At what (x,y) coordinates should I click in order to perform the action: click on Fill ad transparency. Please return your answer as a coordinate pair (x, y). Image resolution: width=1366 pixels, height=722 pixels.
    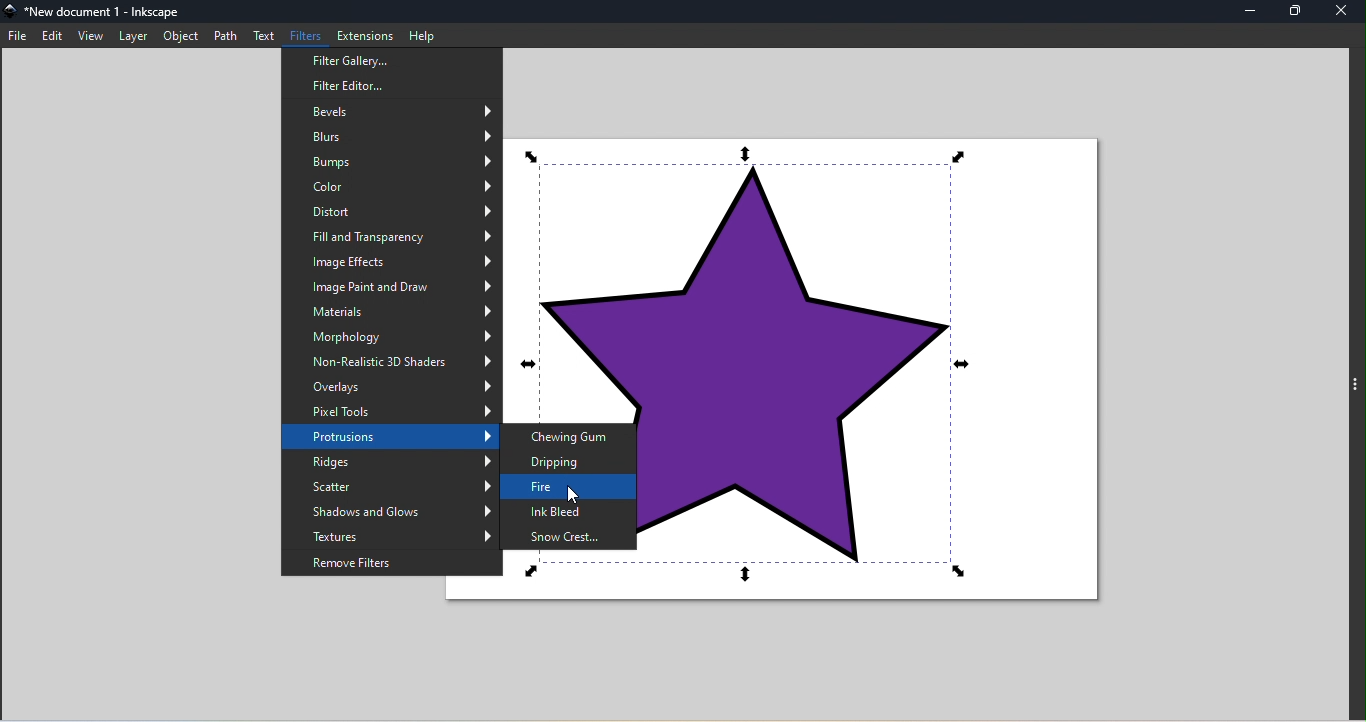
    Looking at the image, I should click on (391, 237).